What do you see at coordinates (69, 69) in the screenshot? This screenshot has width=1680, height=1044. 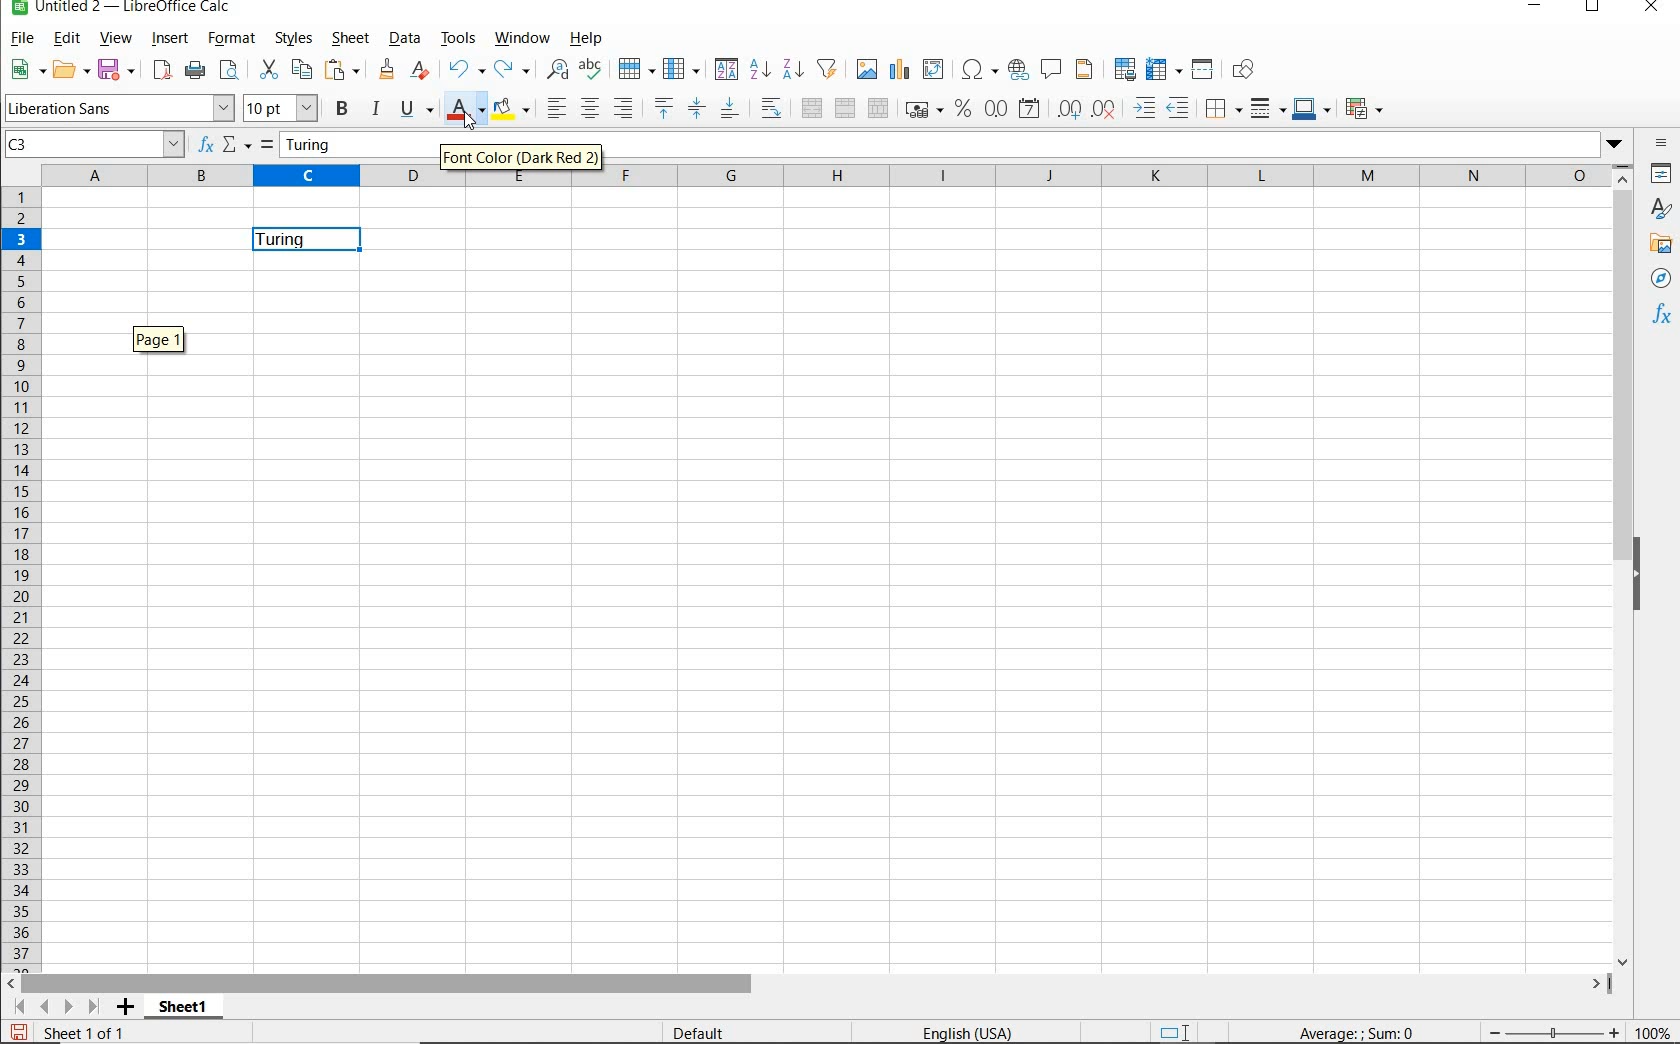 I see `OPEN` at bounding box center [69, 69].